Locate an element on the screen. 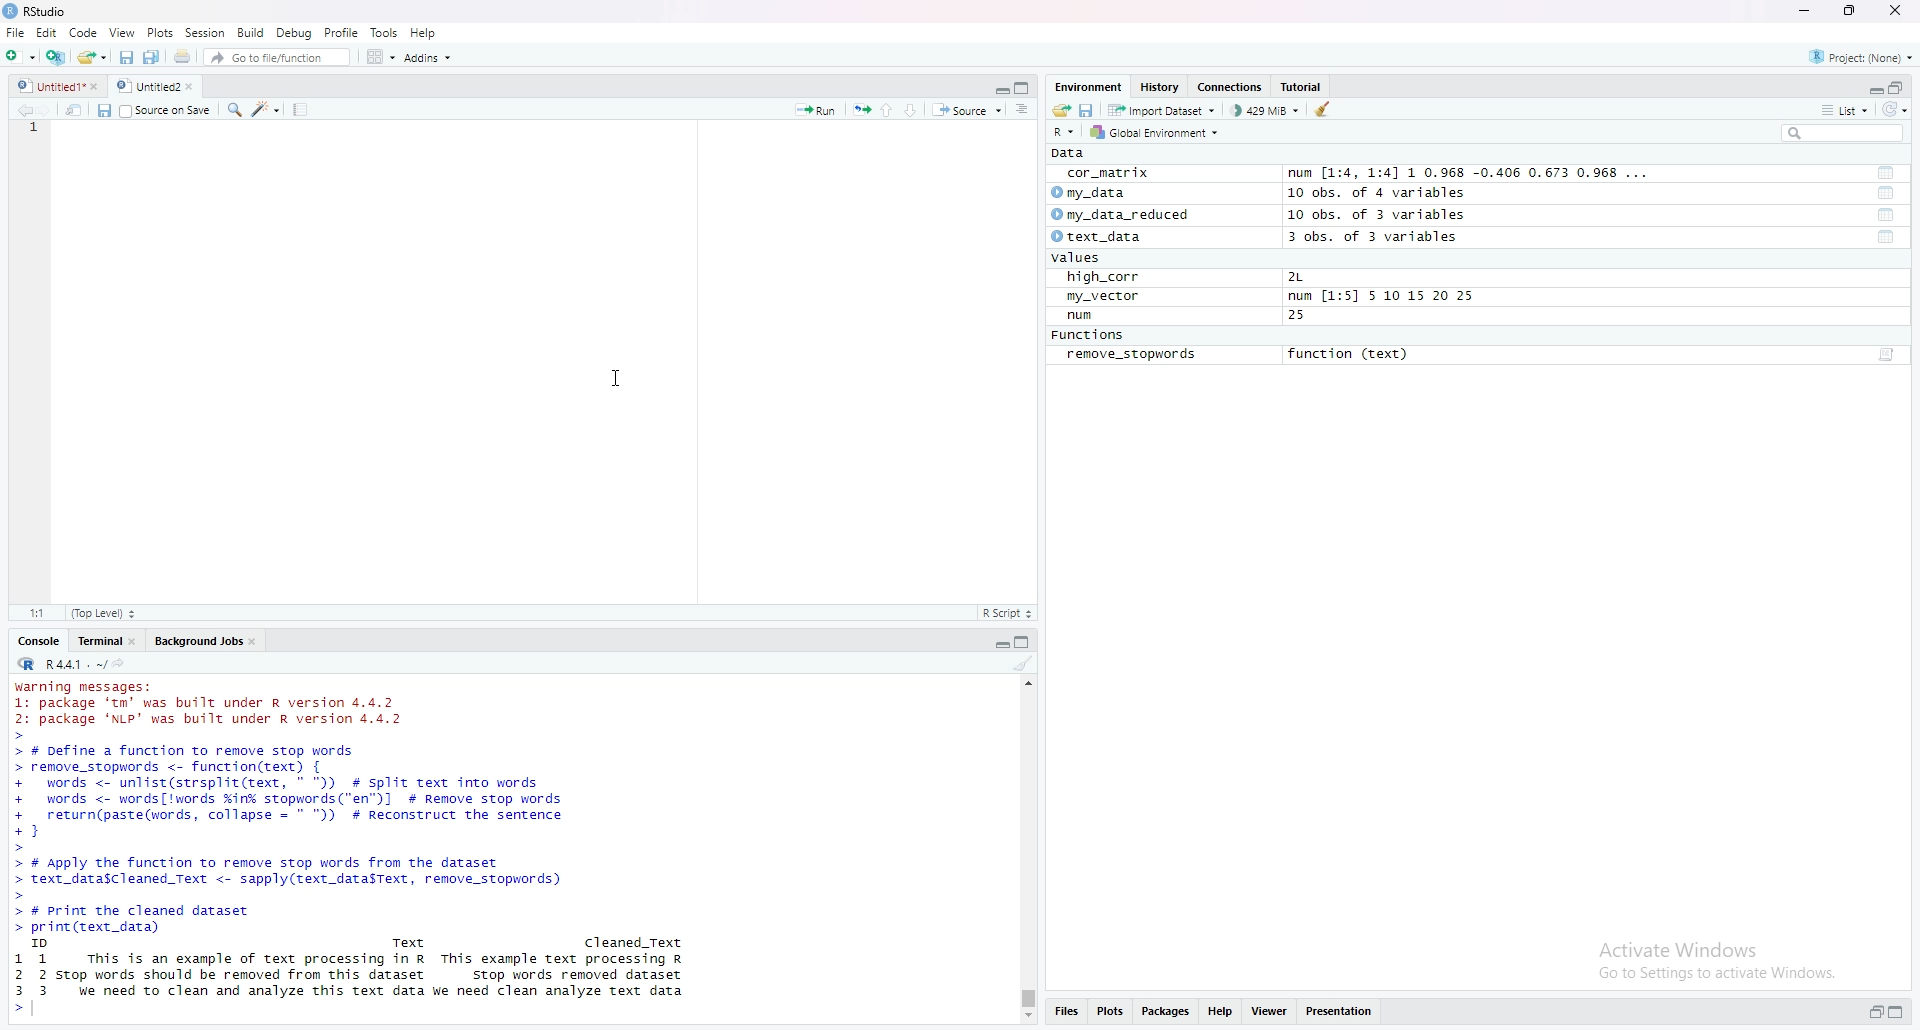  my_vector num [1:5] 5 10 15 20 25 is located at coordinates (1270, 296).